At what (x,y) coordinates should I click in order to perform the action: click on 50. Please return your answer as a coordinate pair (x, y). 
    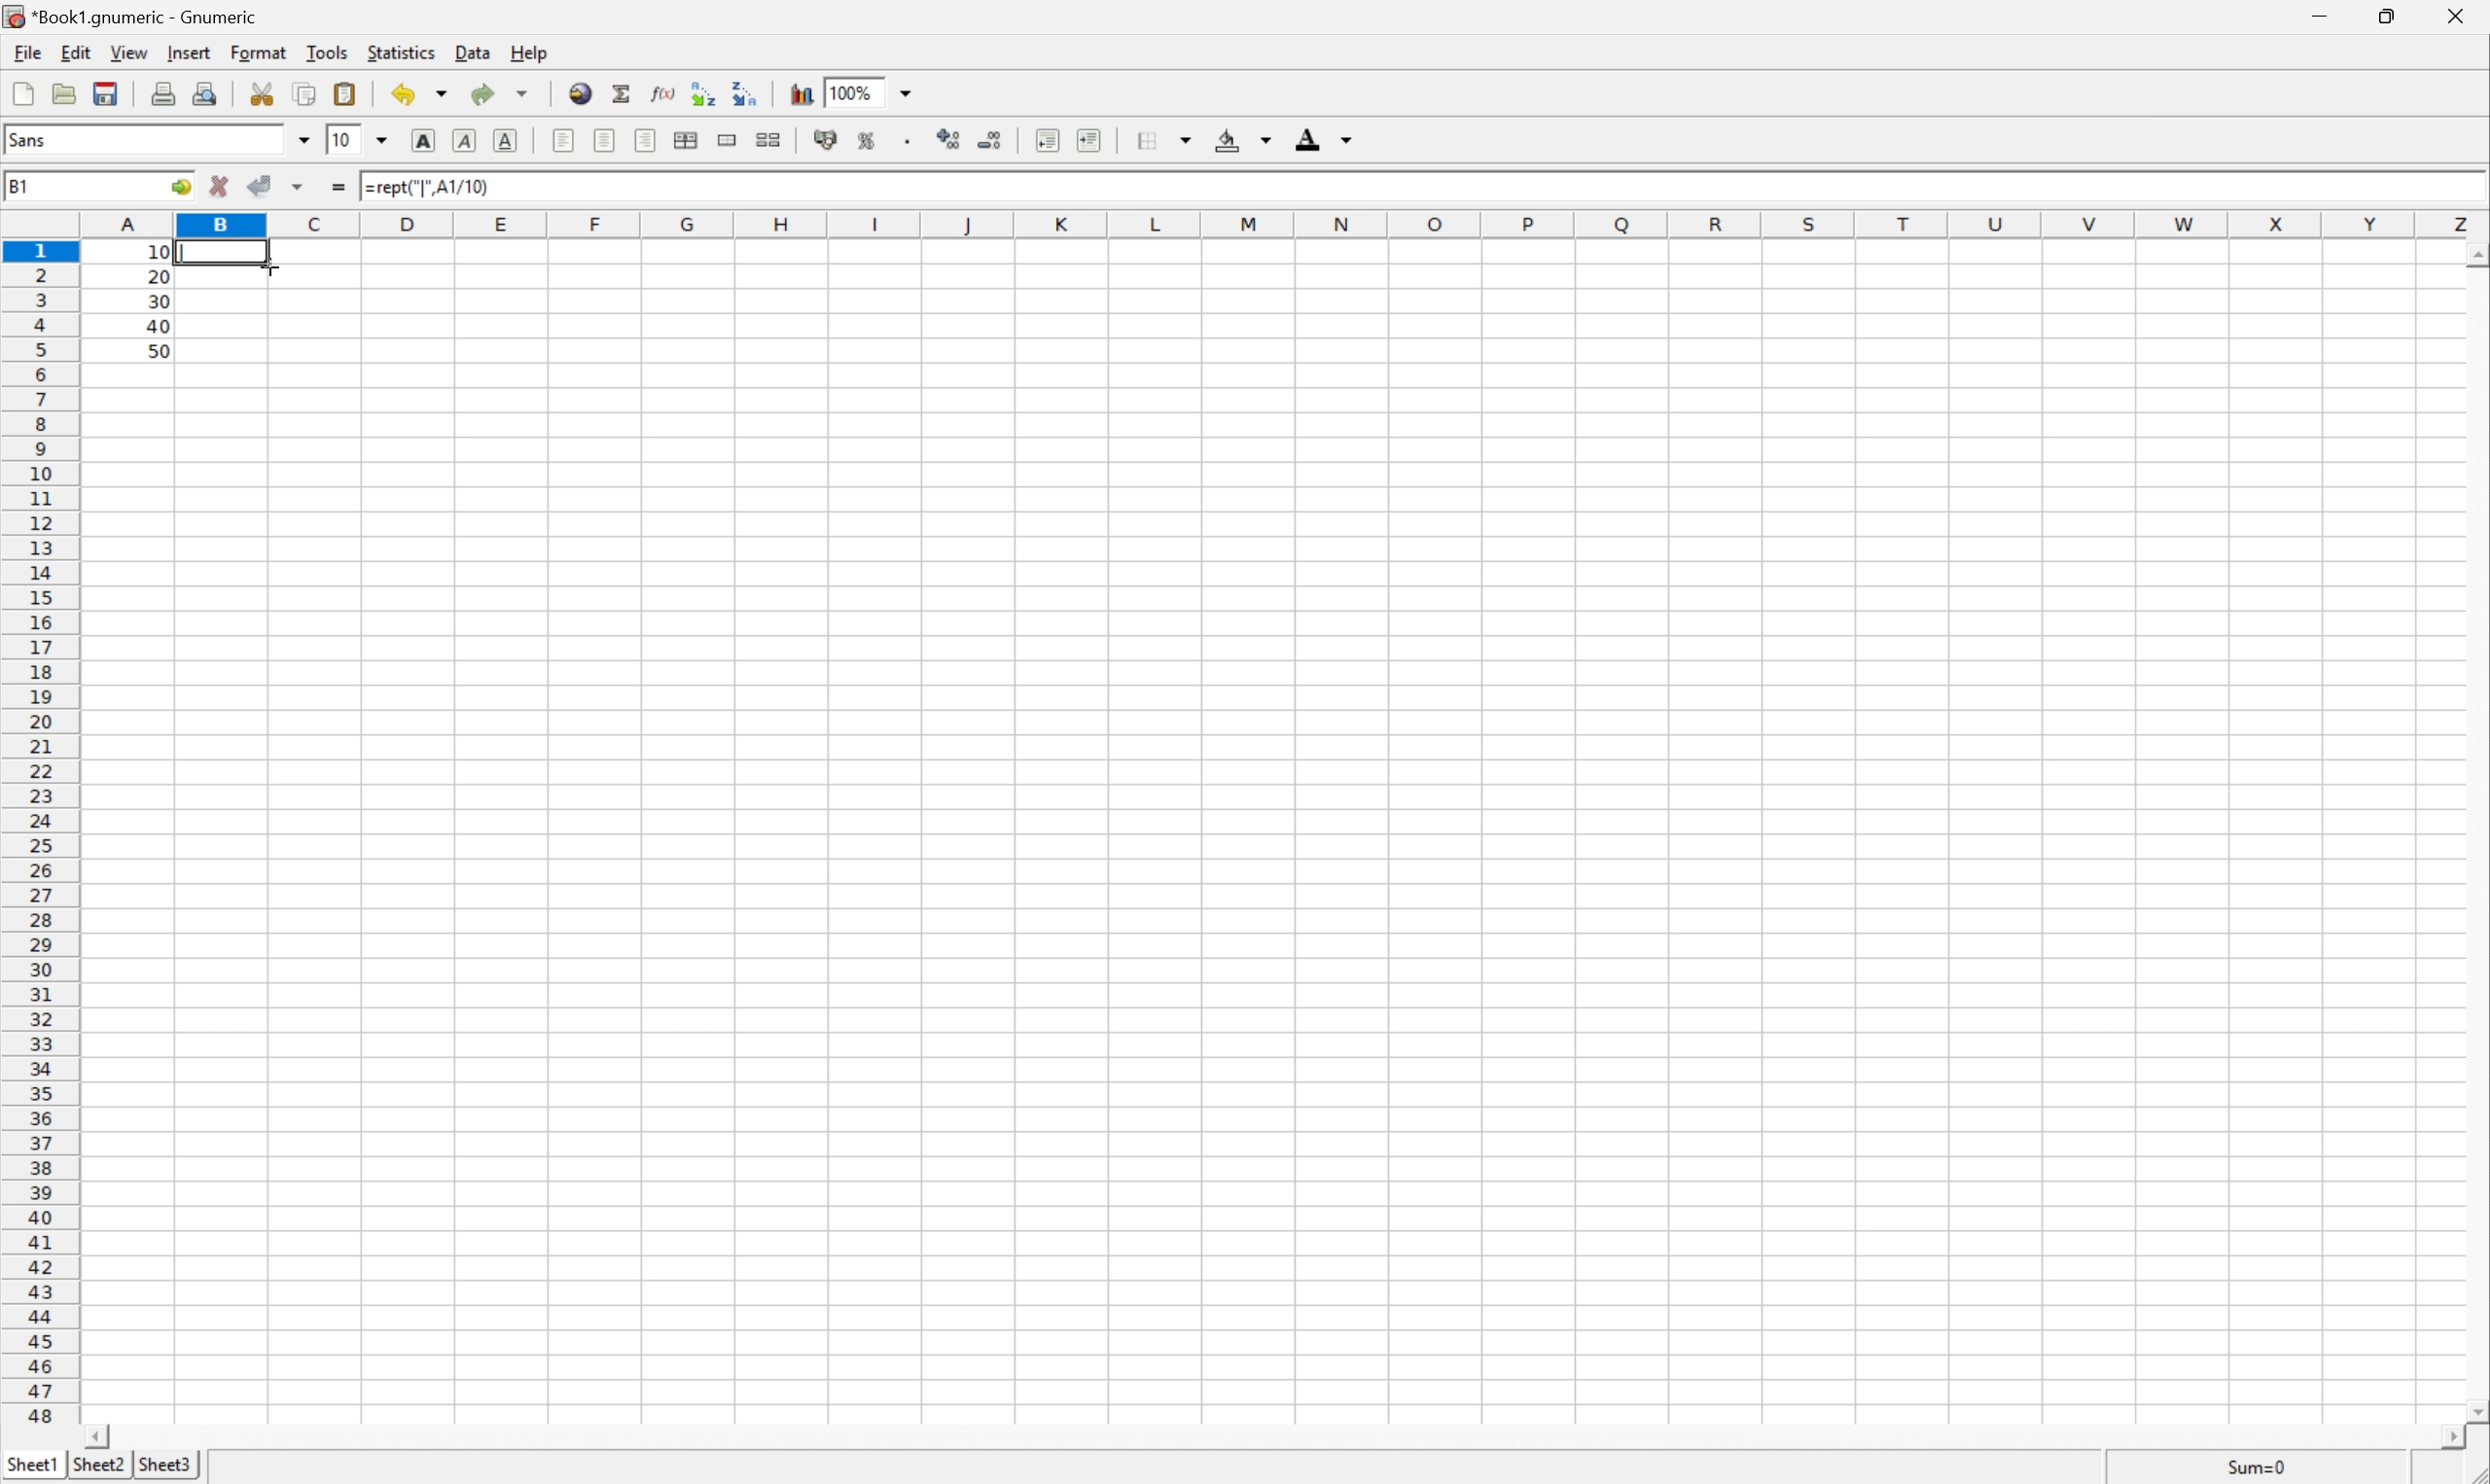
    Looking at the image, I should click on (159, 352).